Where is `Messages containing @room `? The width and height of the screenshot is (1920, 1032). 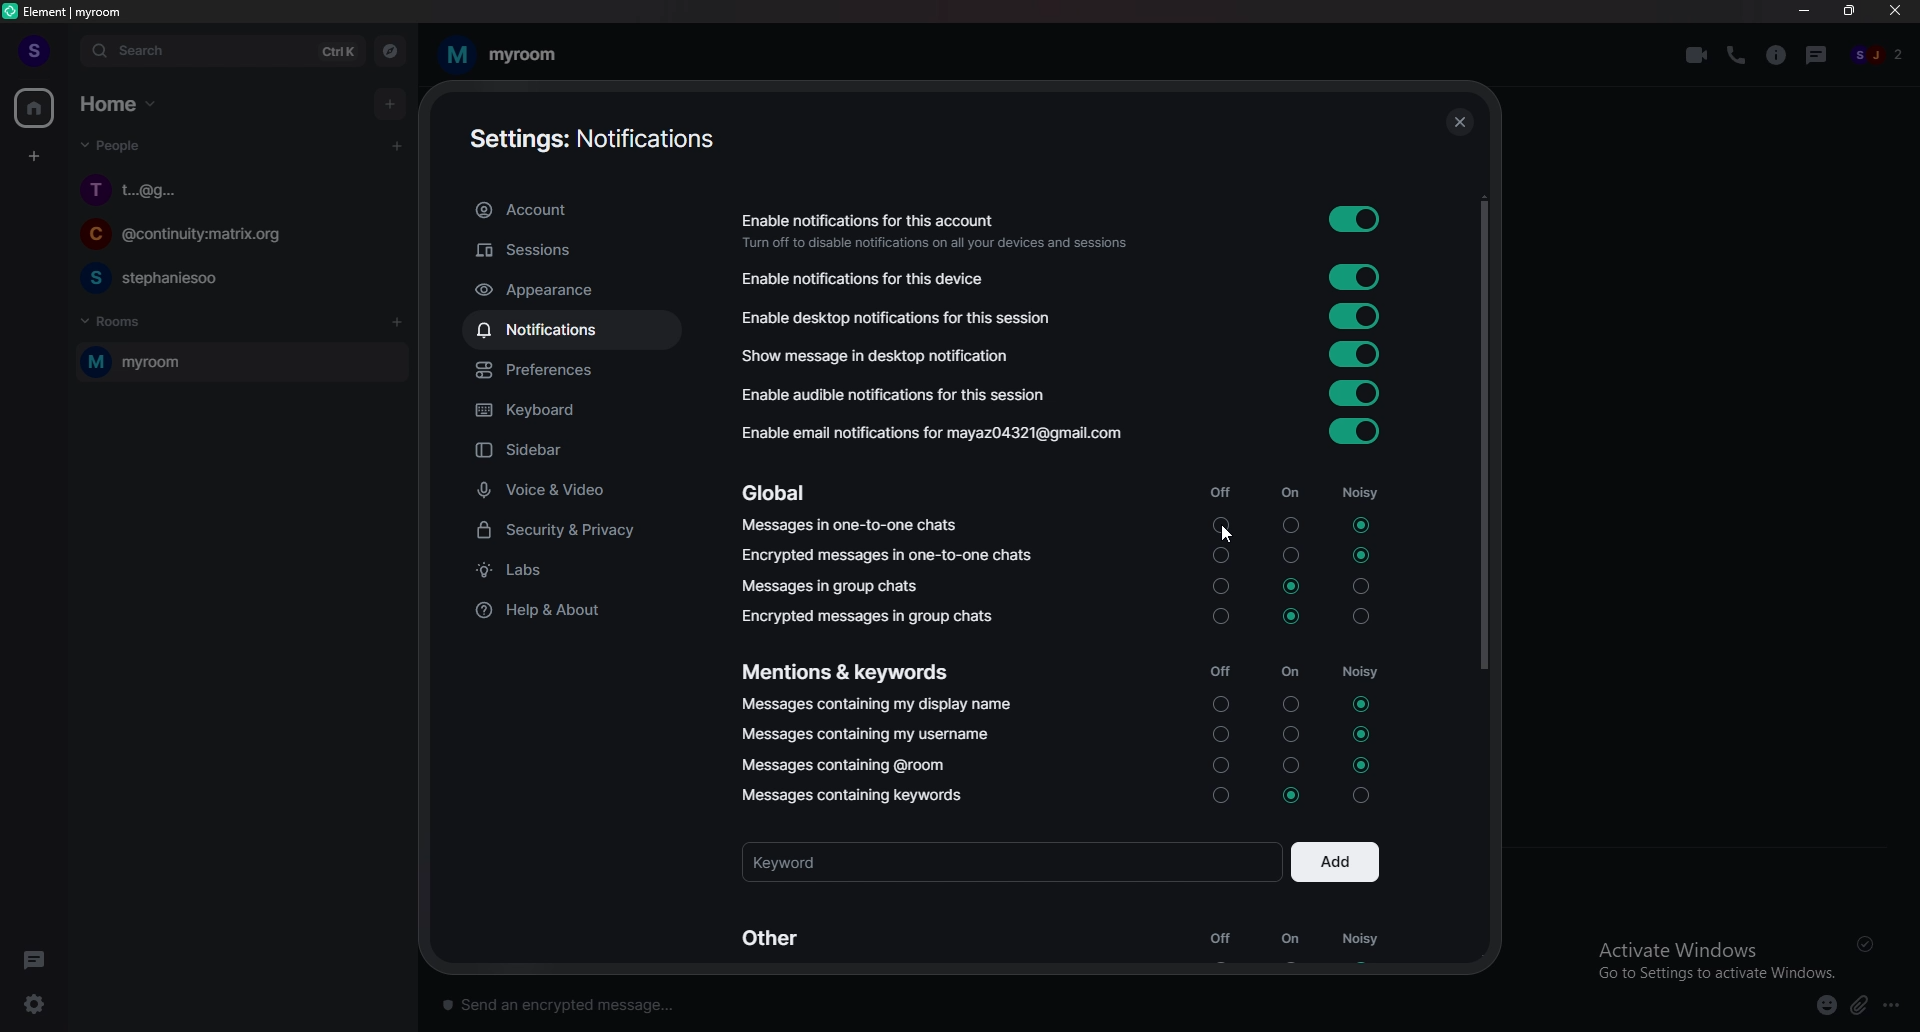
Messages containing @room  is located at coordinates (841, 765).